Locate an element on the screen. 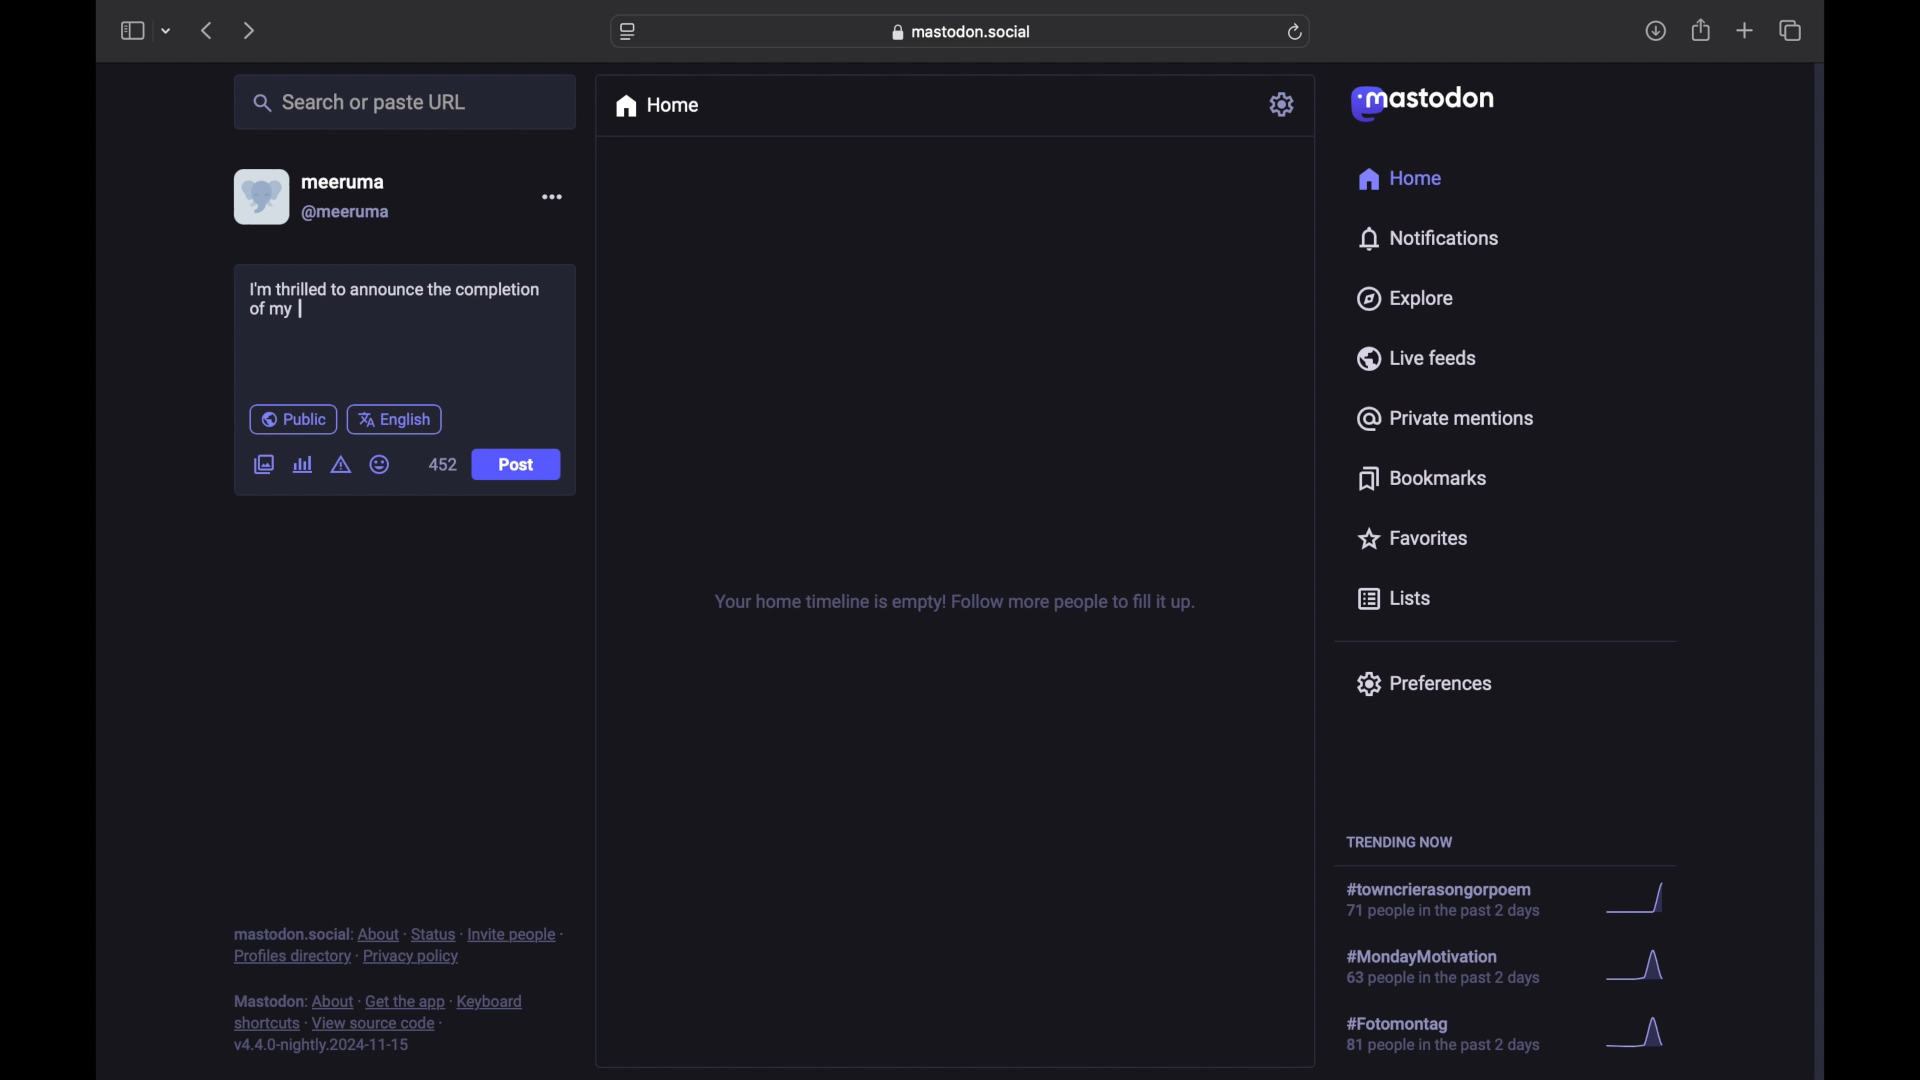 This screenshot has width=1920, height=1080. graph is located at coordinates (1643, 899).